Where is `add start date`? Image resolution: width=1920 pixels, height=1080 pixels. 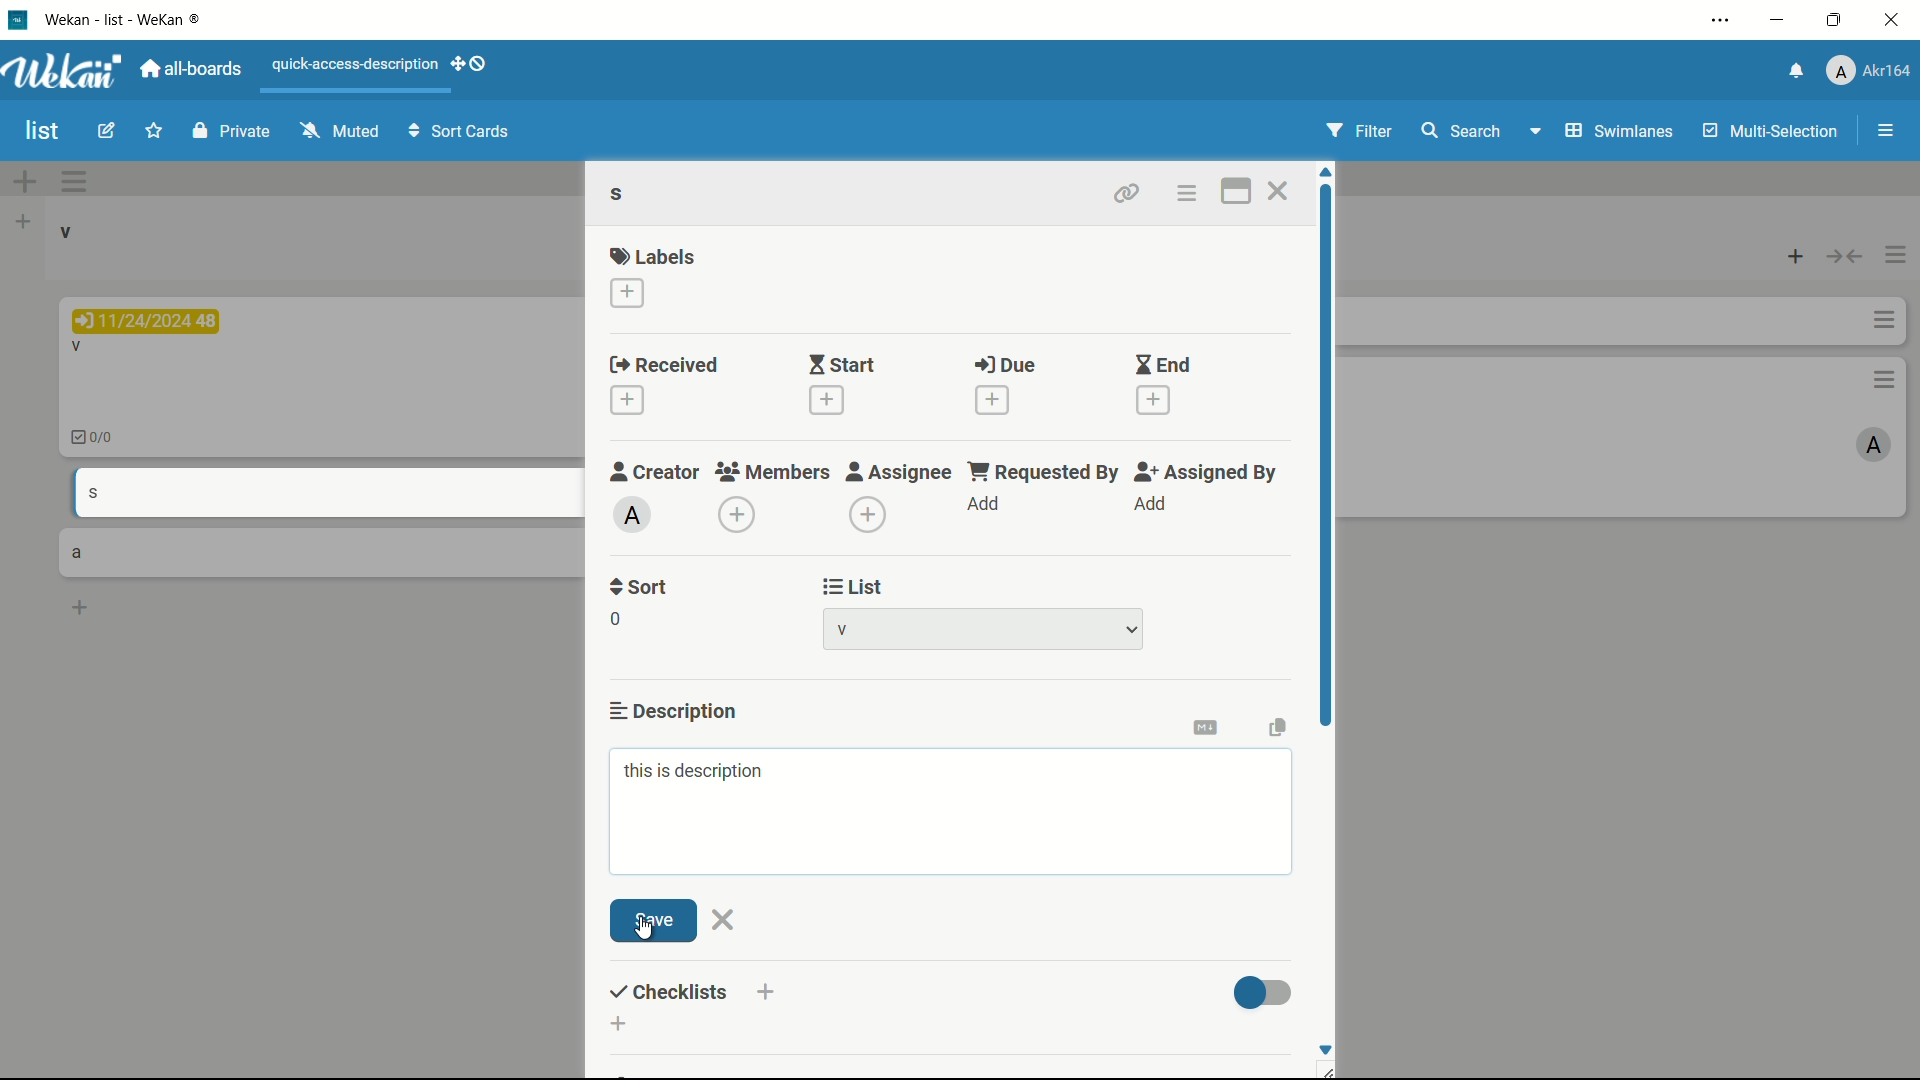
add start date is located at coordinates (826, 401).